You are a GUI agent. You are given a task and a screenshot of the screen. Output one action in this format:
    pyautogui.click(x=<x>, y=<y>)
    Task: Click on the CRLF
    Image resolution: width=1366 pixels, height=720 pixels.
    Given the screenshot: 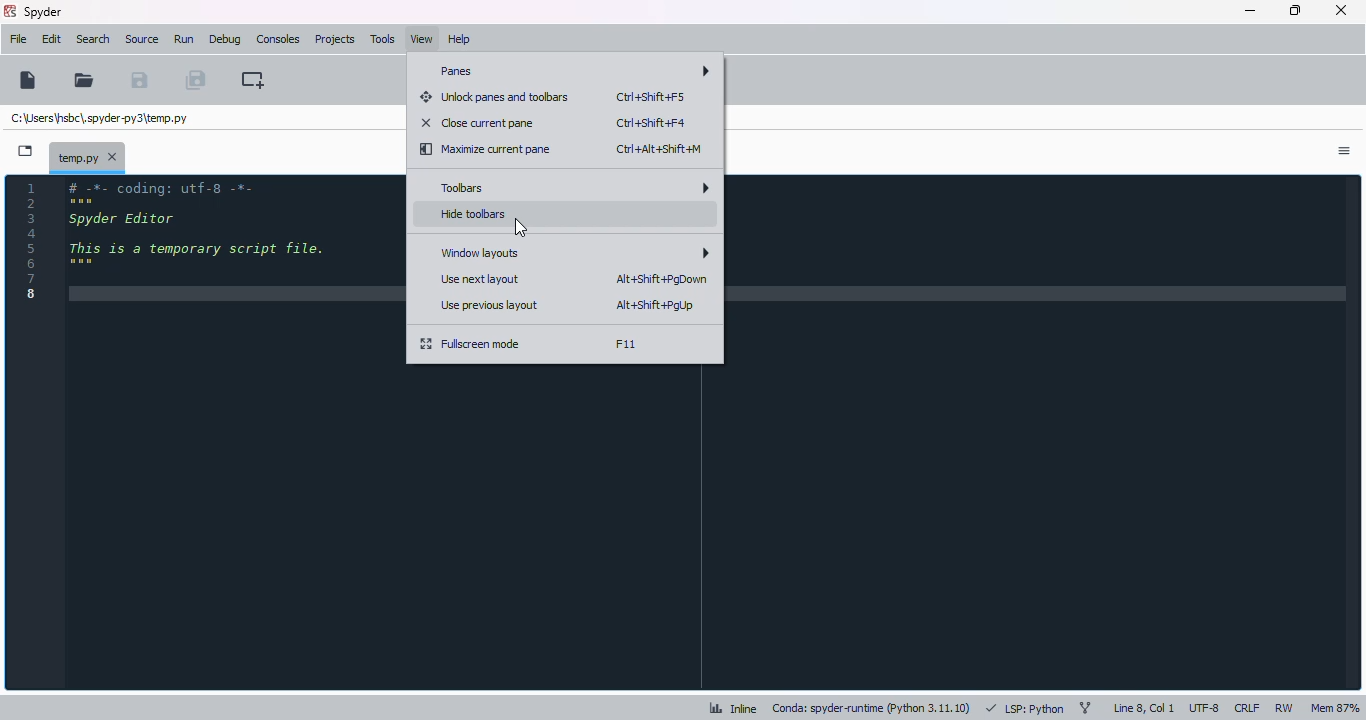 What is the action you would take?
    pyautogui.click(x=1246, y=707)
    